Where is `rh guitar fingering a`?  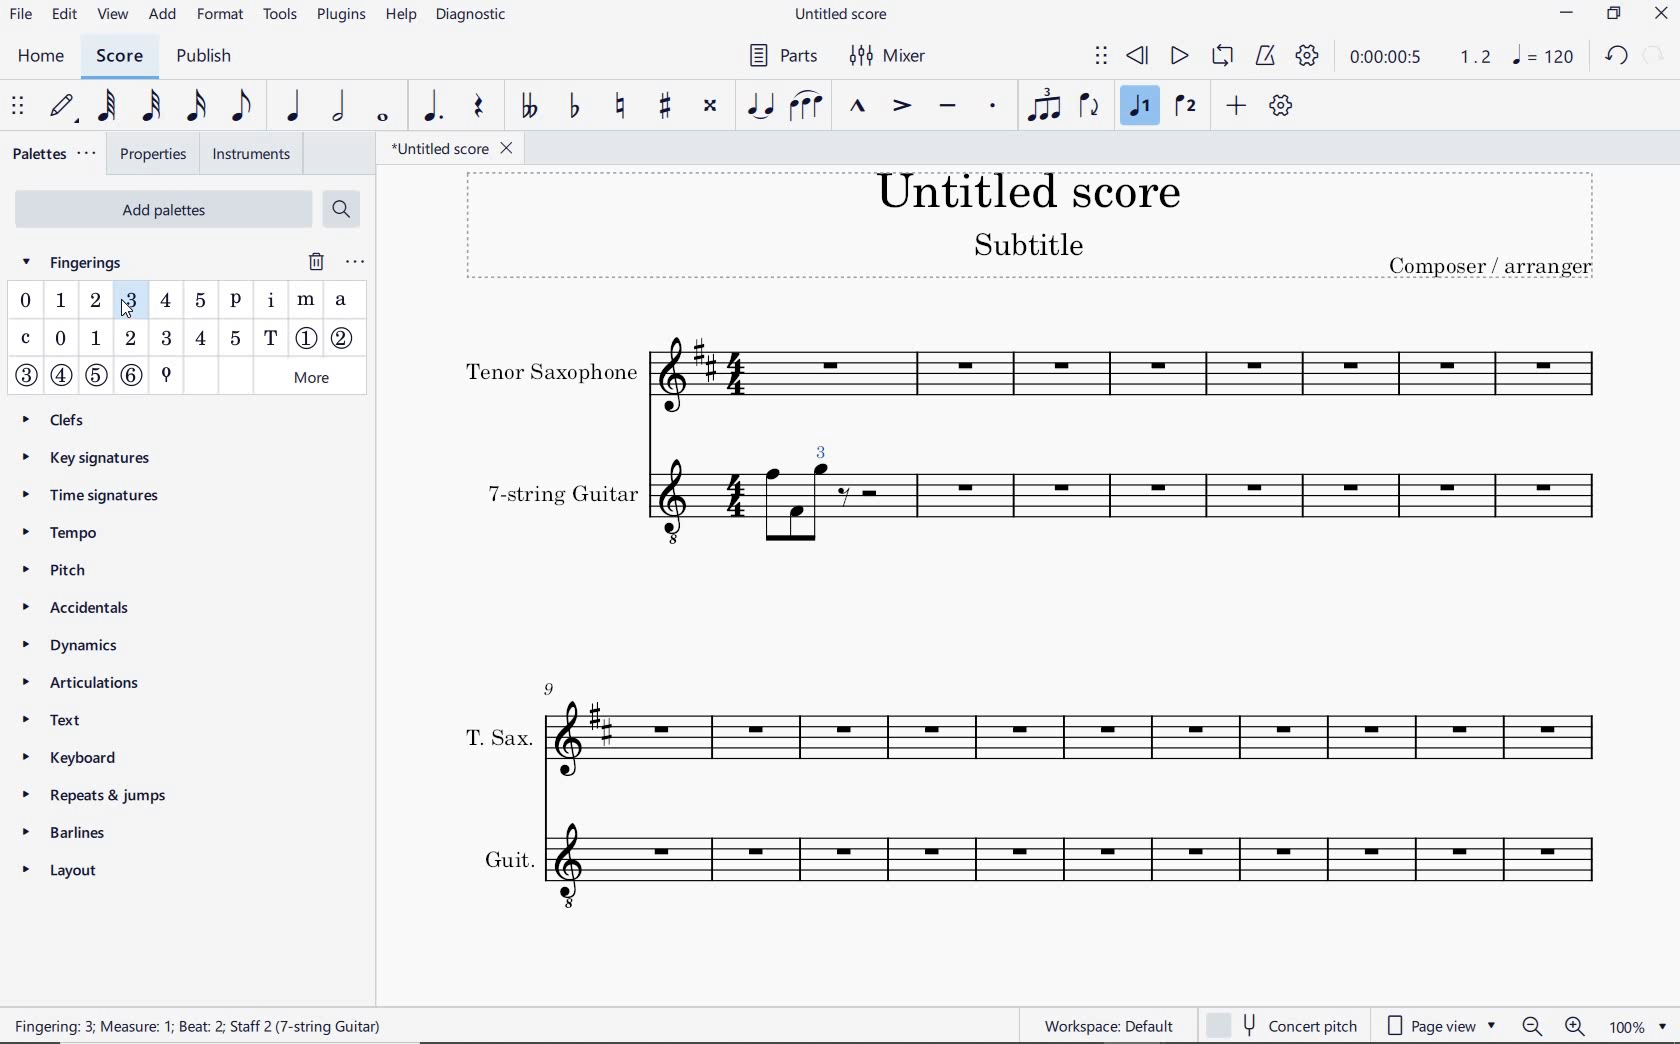
rh guitar fingering a is located at coordinates (343, 302).